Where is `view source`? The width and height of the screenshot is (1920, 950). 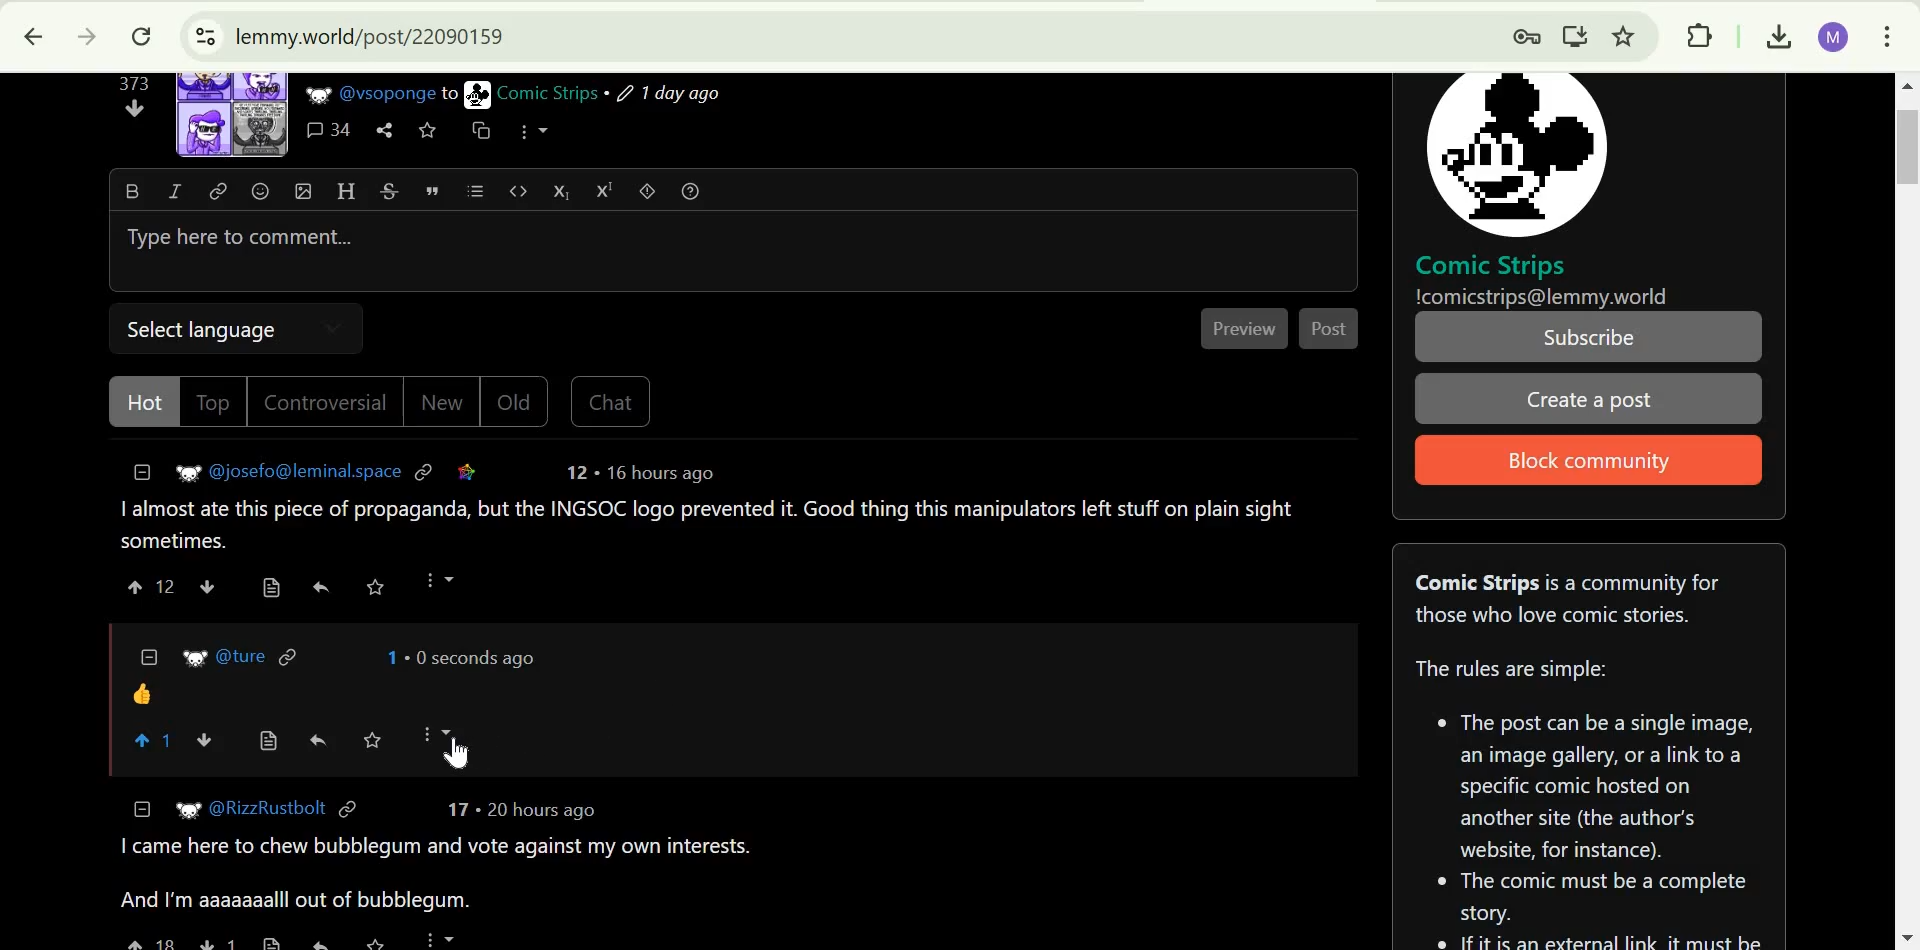 view source is located at coordinates (272, 587).